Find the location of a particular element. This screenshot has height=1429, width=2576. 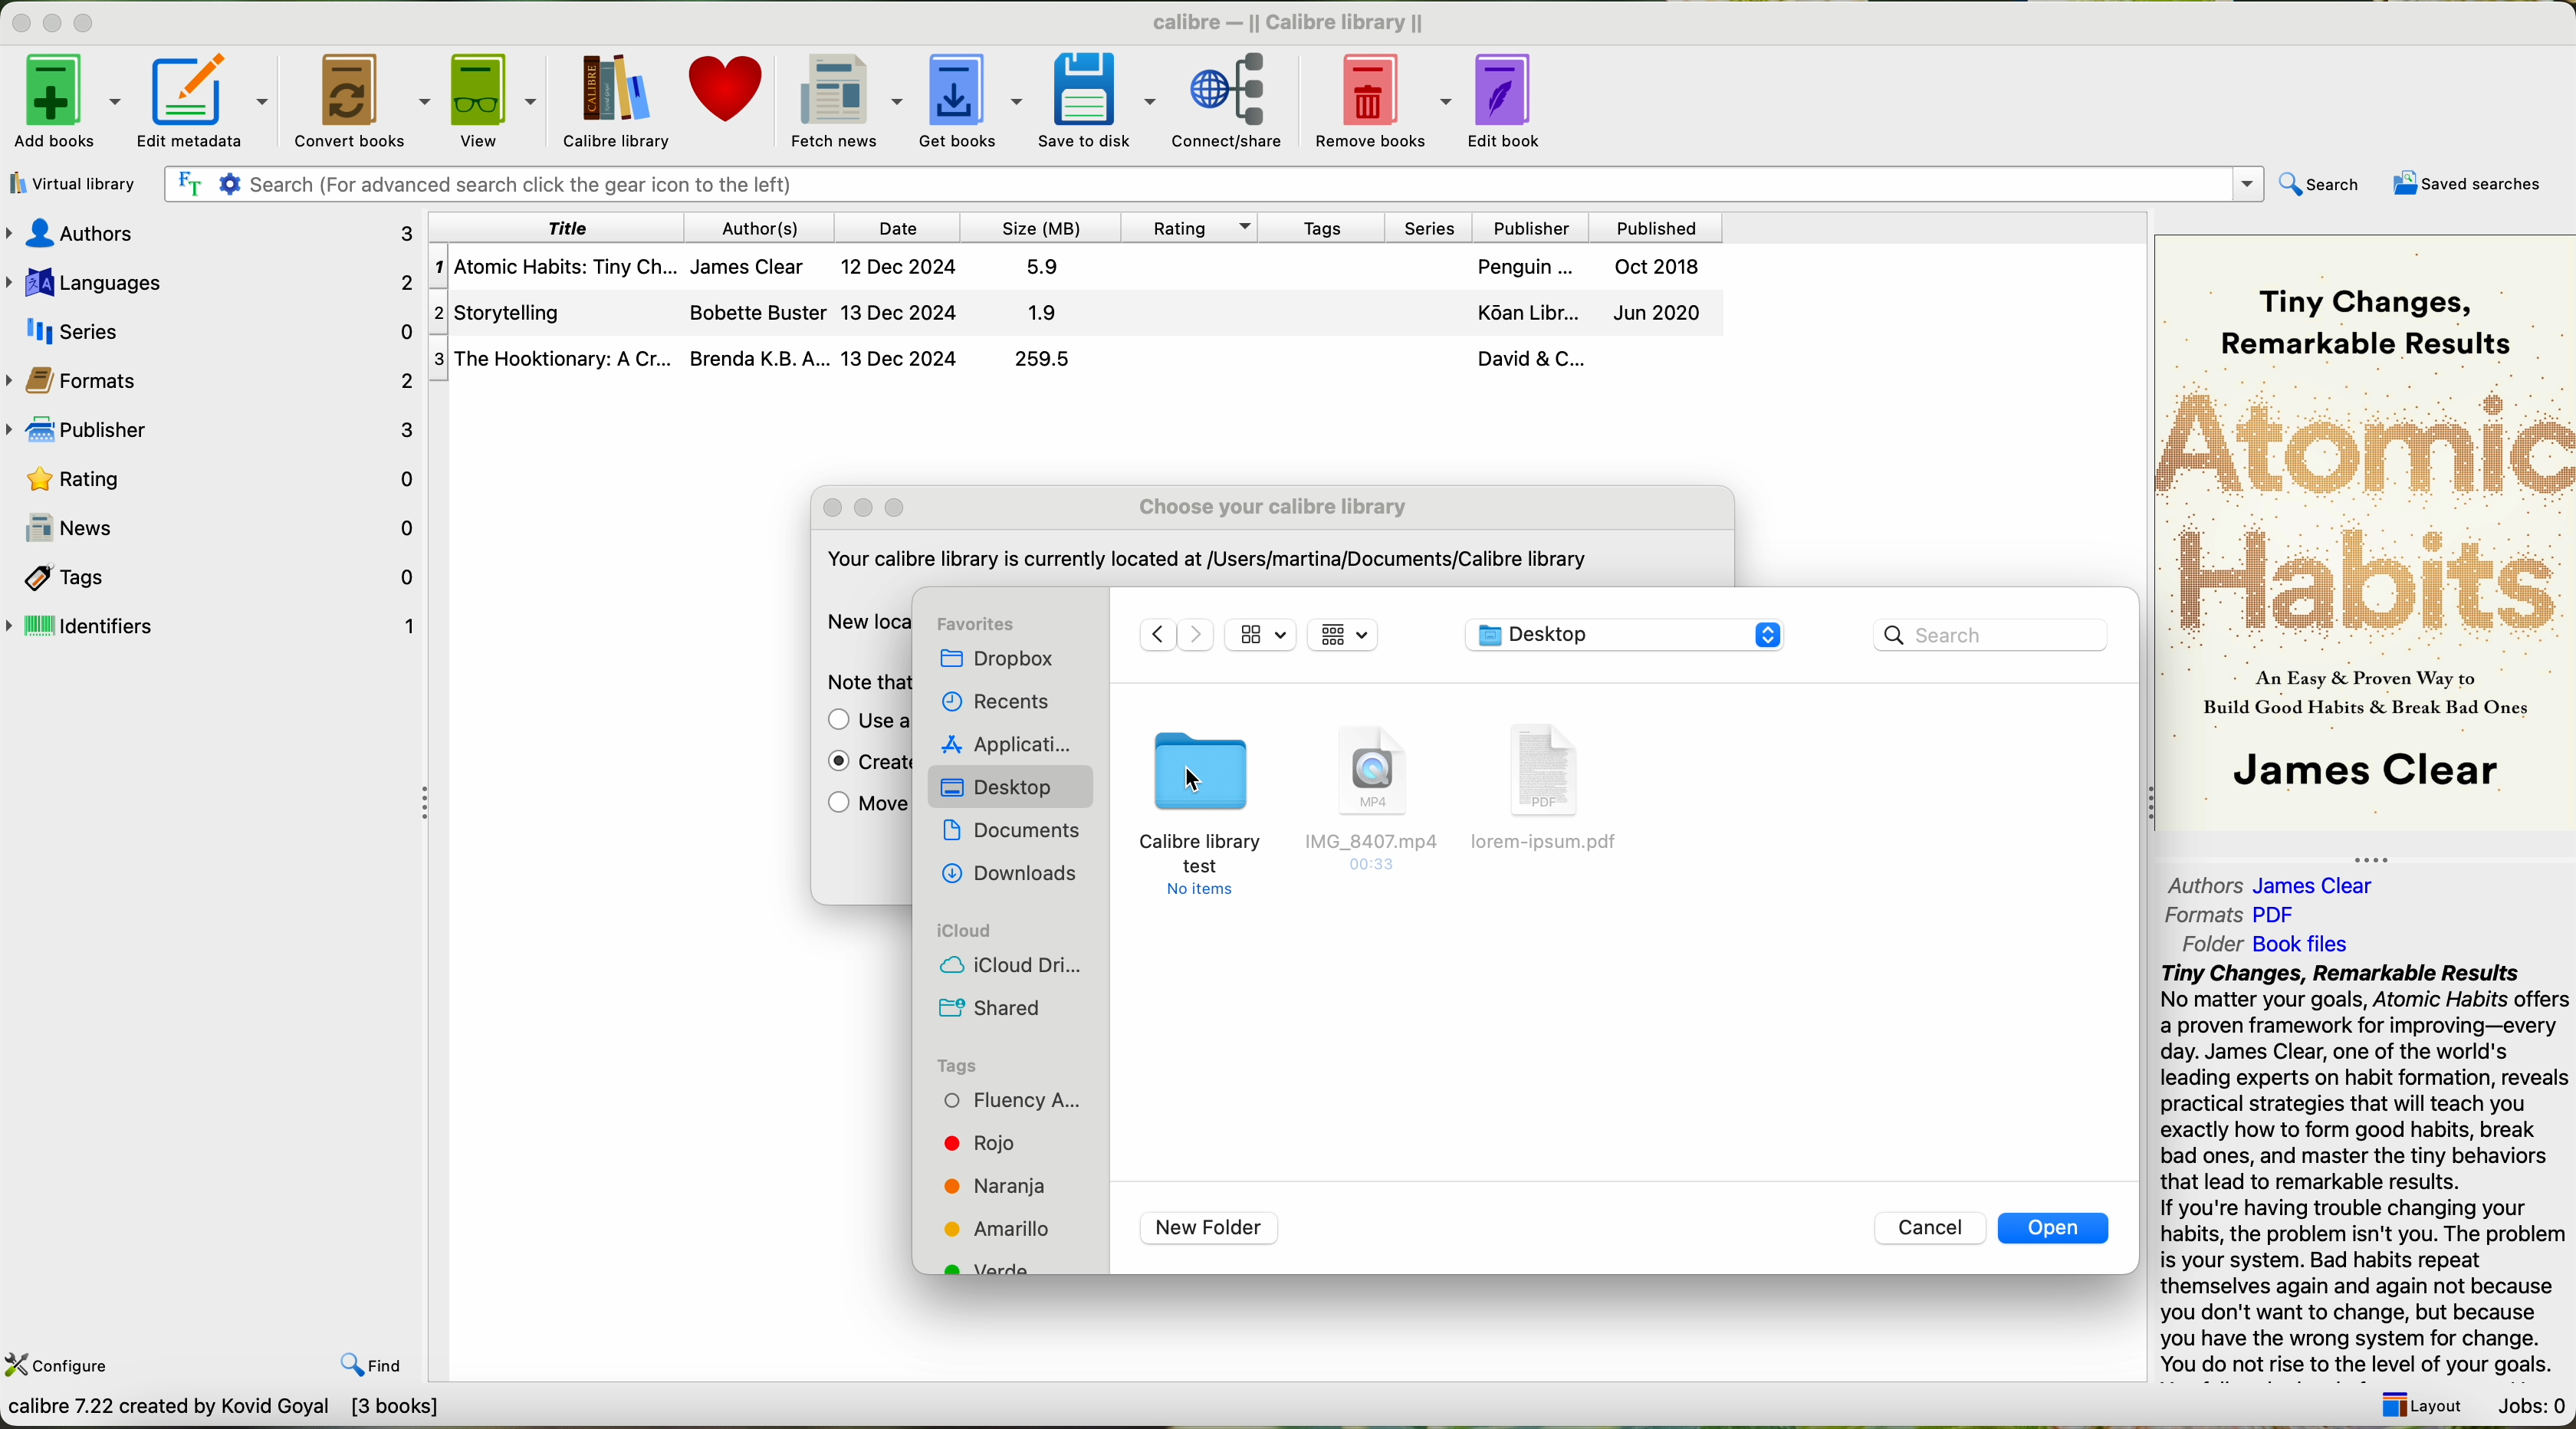

news is located at coordinates (213, 528).